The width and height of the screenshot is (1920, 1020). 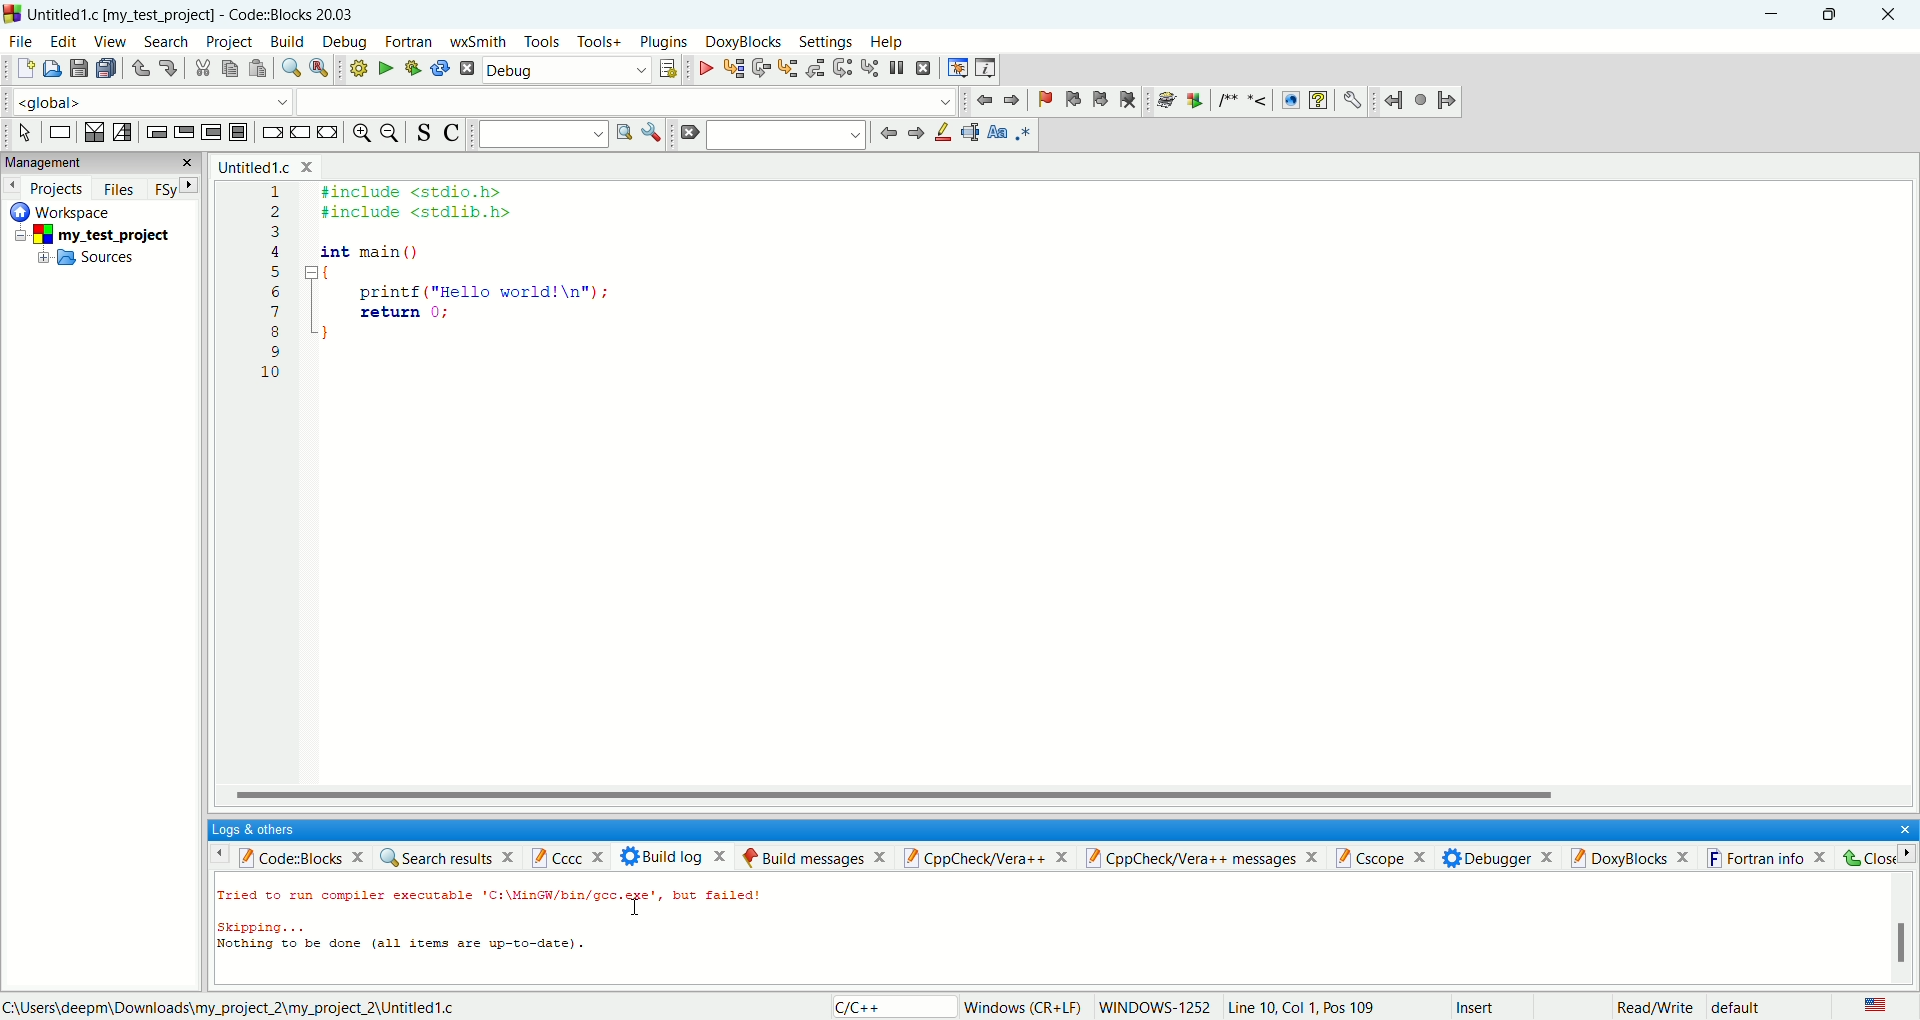 I want to click on jump forward, so click(x=1013, y=99).